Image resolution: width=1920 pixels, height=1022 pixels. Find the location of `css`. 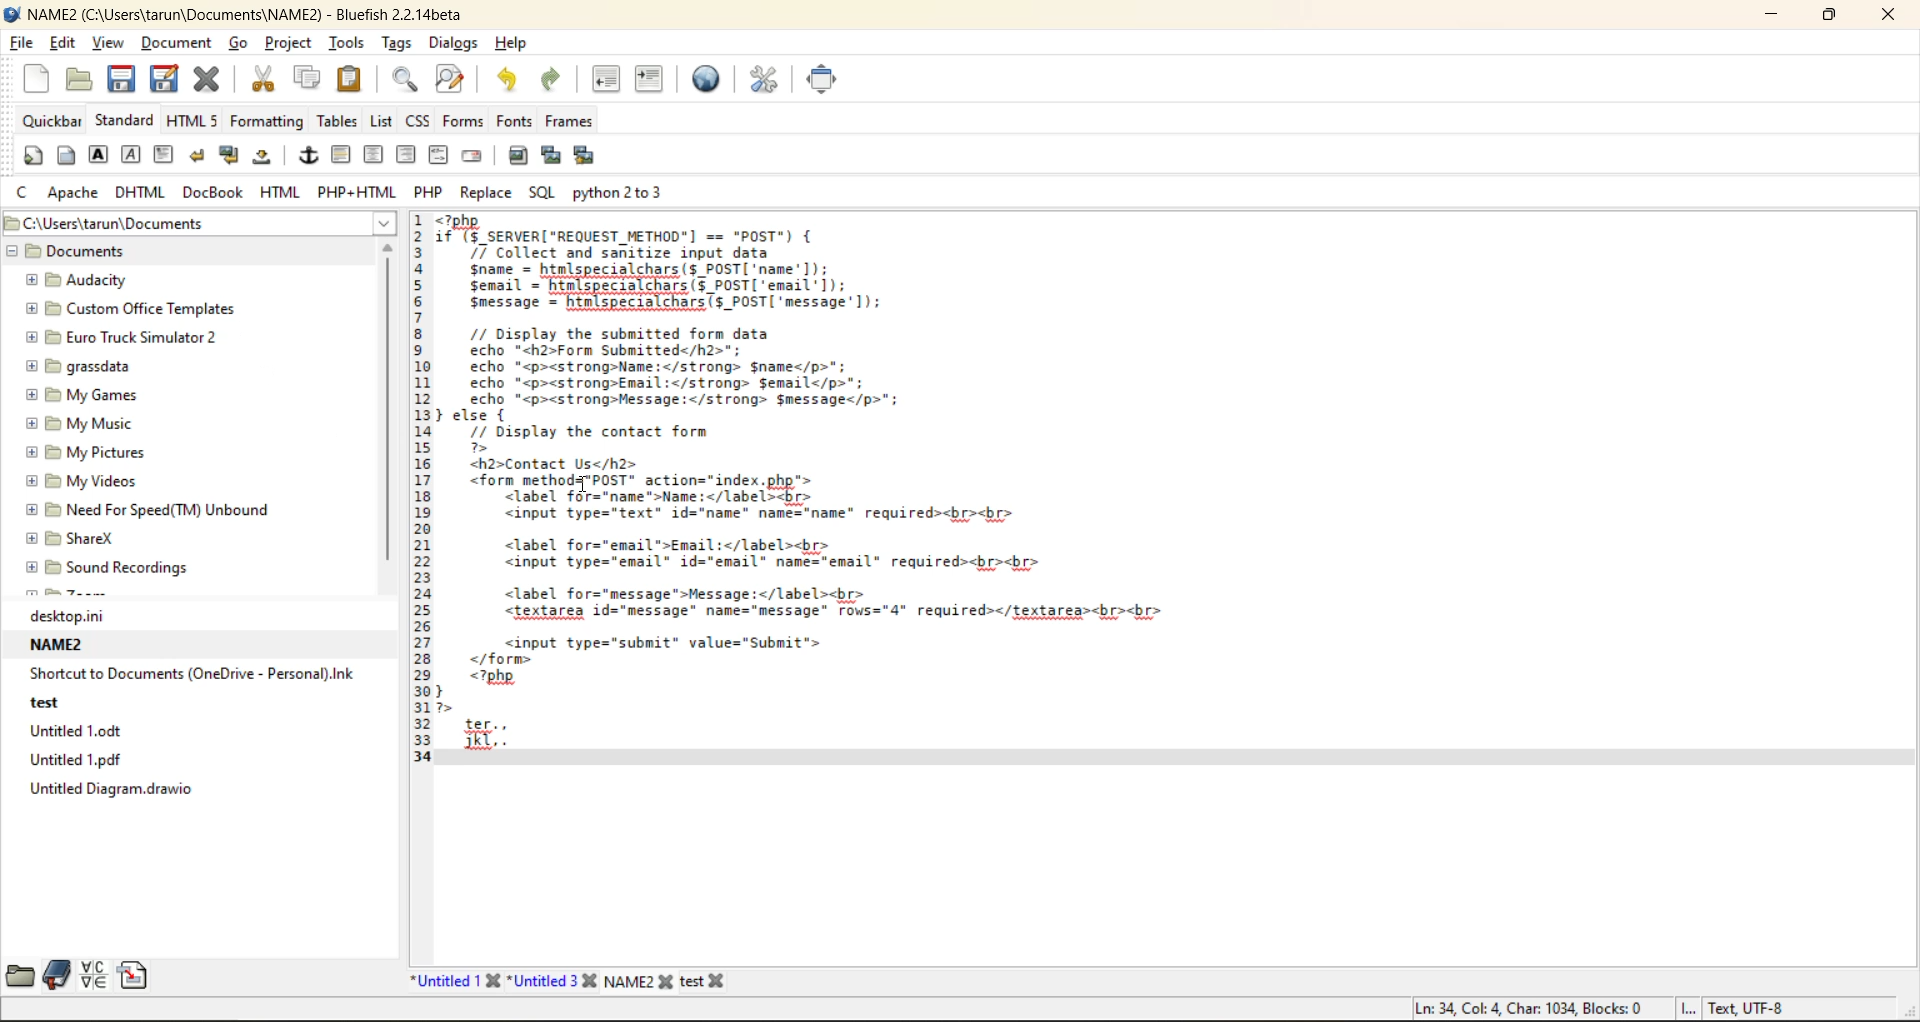

css is located at coordinates (414, 121).